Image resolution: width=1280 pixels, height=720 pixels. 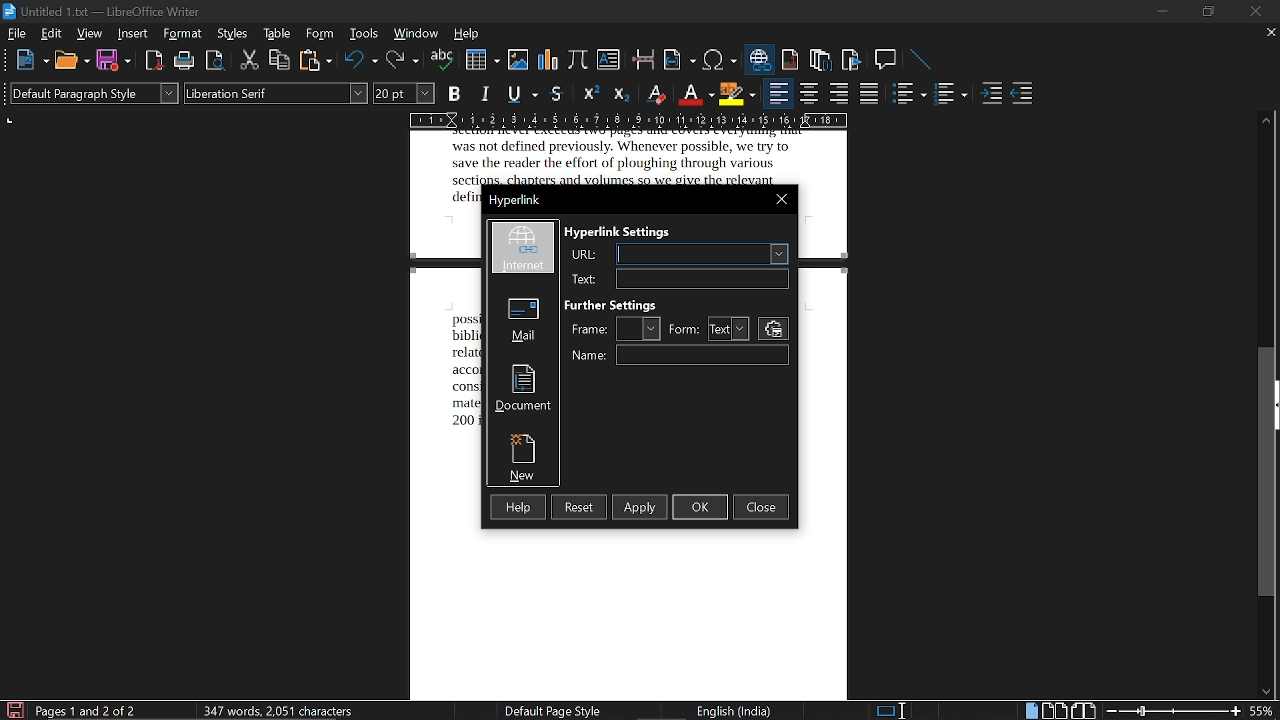 I want to click on insert table, so click(x=482, y=60).